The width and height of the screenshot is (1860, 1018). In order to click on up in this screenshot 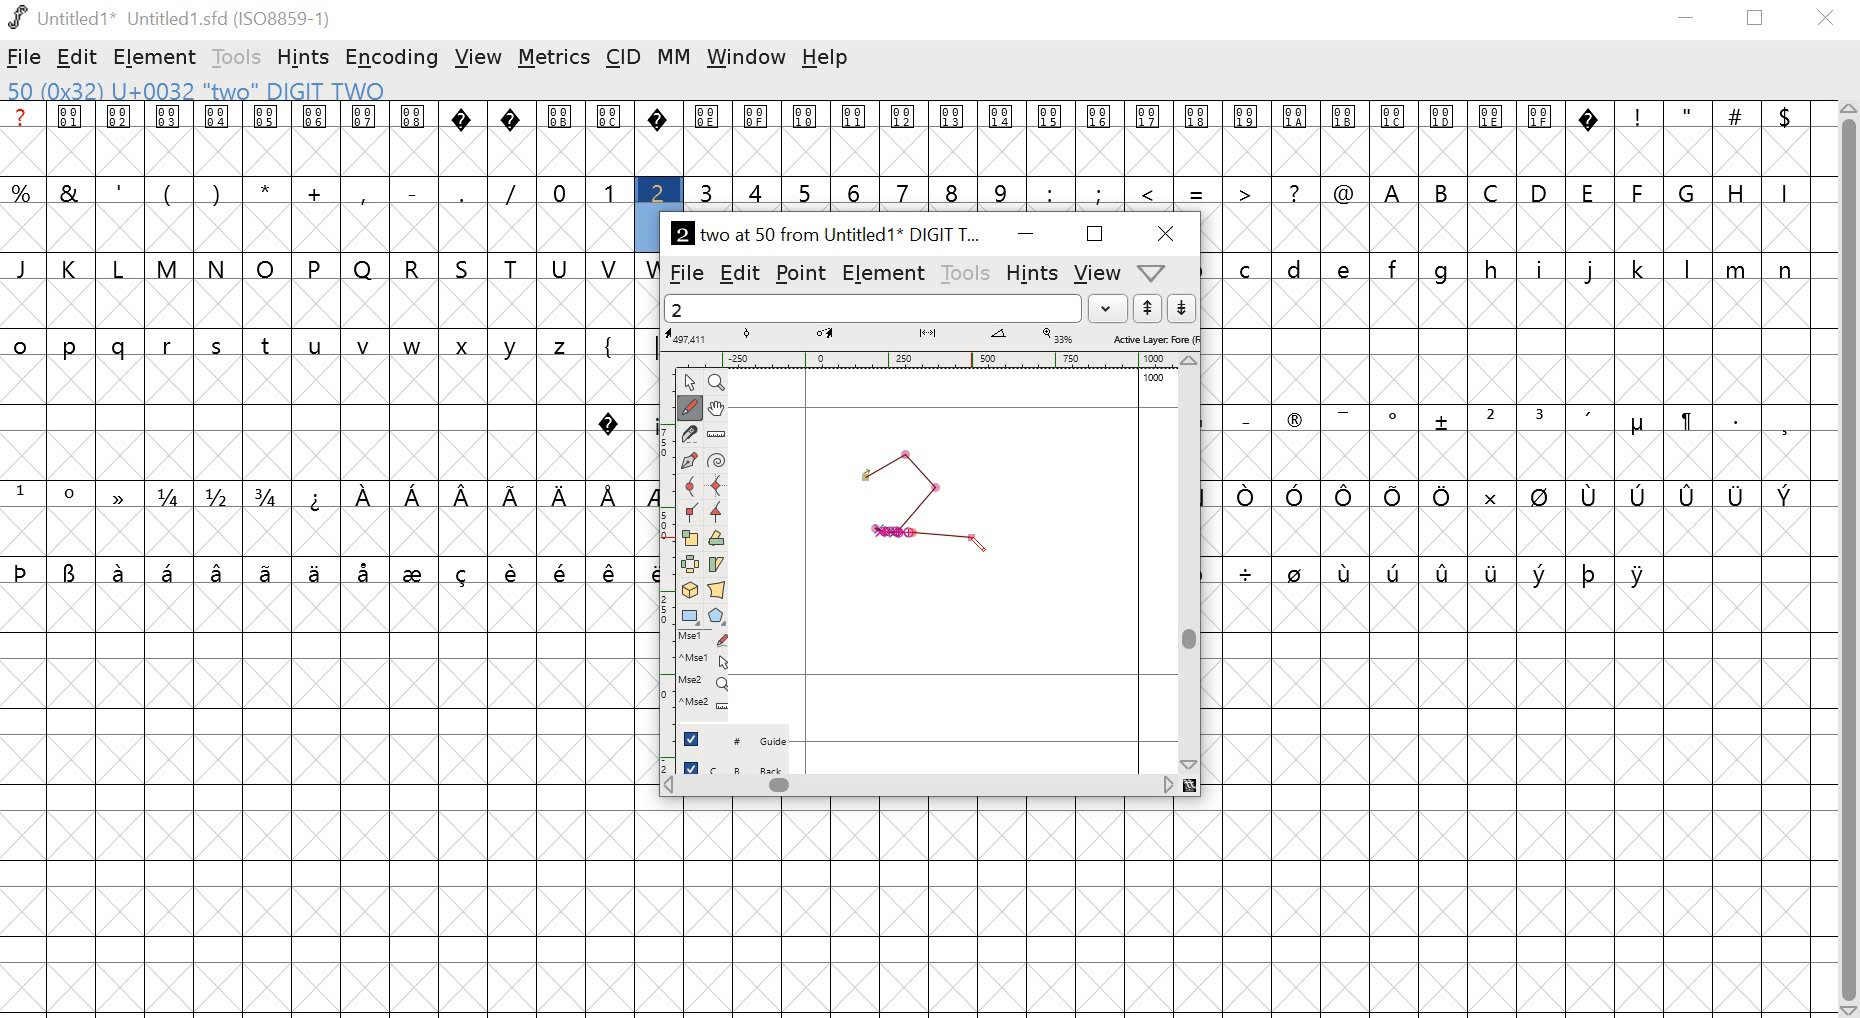, I will do `click(1148, 309)`.